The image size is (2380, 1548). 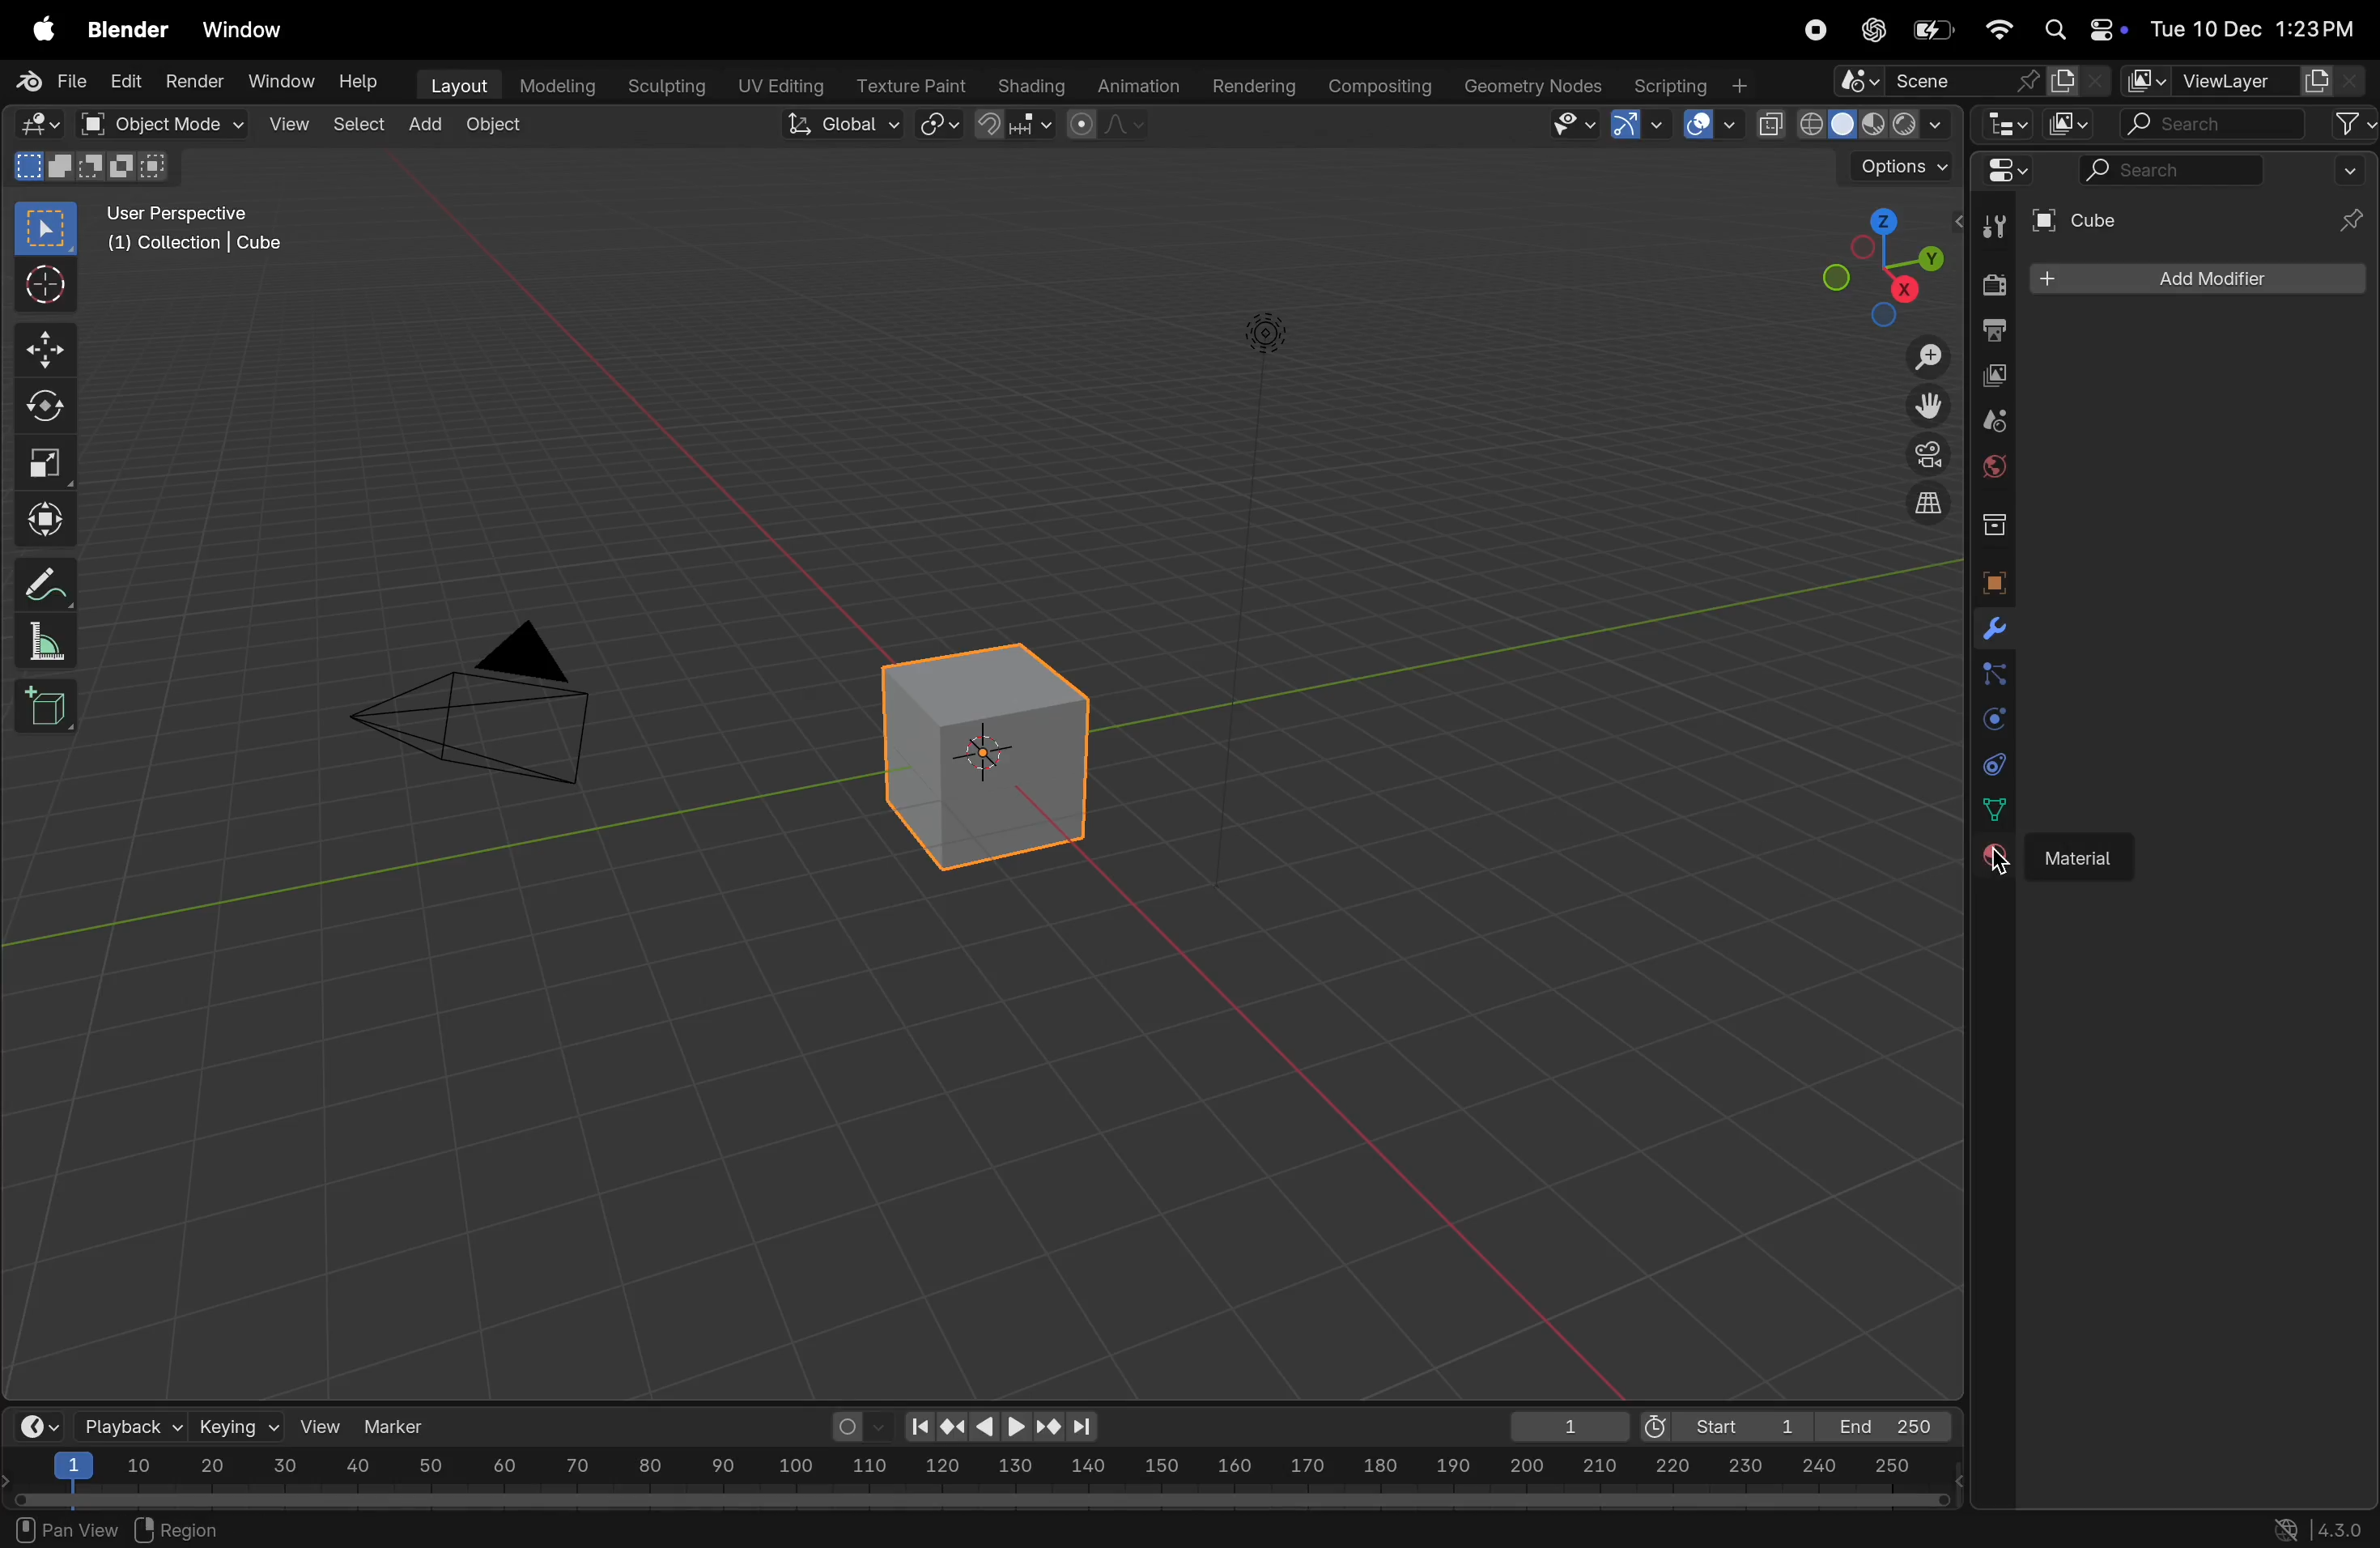 What do you see at coordinates (286, 123) in the screenshot?
I see `View` at bounding box center [286, 123].